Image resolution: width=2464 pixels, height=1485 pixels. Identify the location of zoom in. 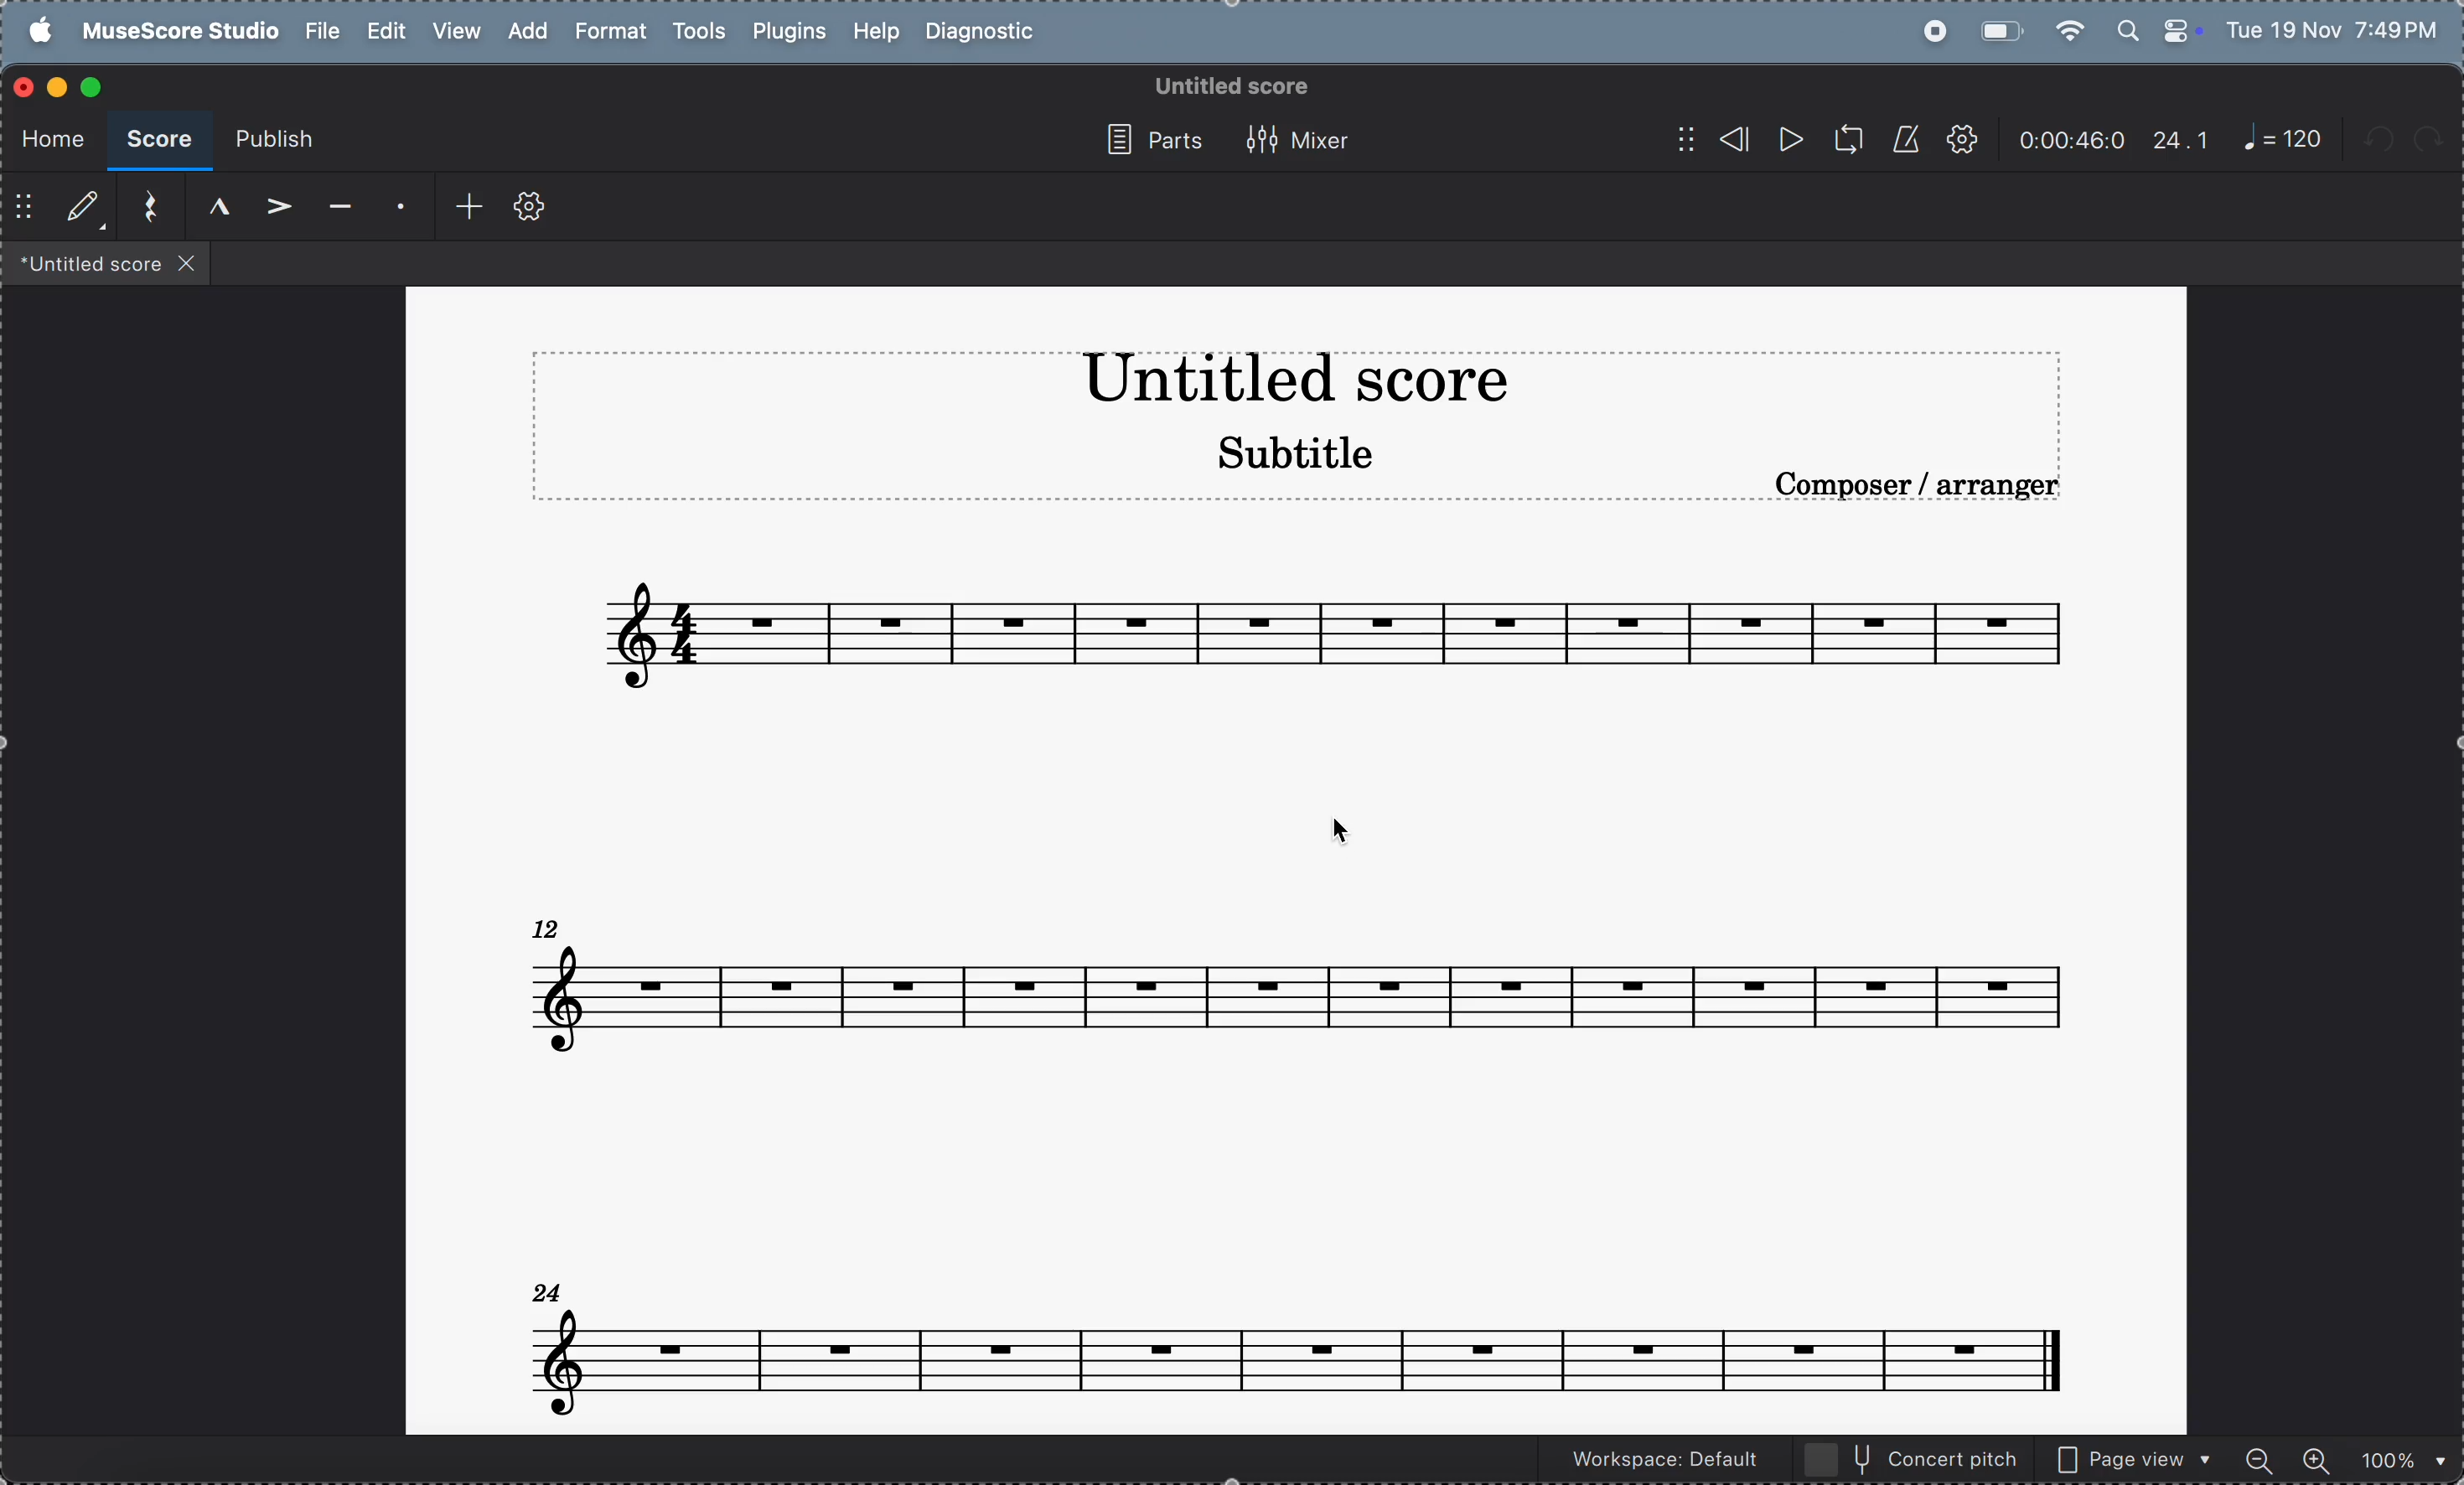
(2315, 1457).